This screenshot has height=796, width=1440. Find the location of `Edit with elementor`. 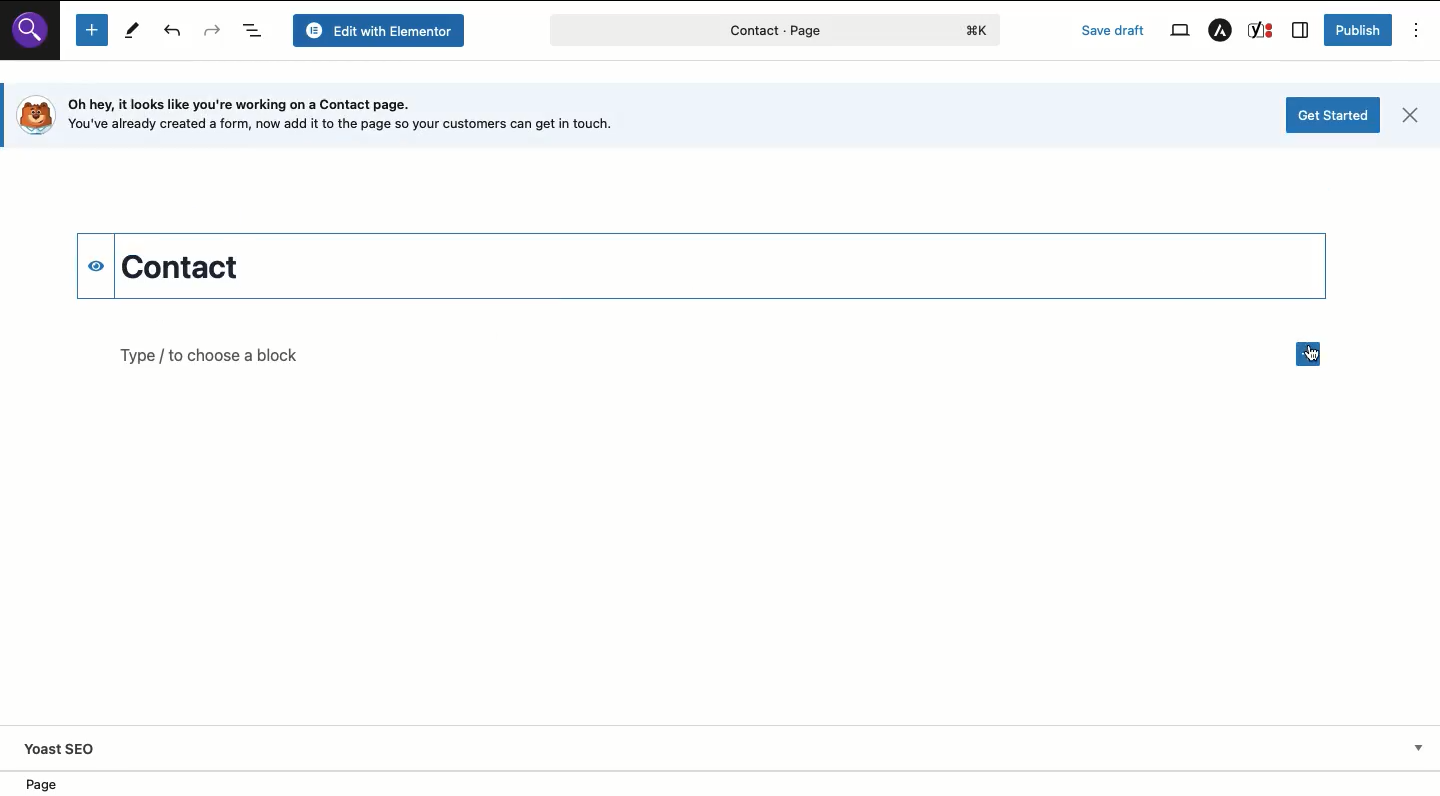

Edit with elementor is located at coordinates (382, 30).